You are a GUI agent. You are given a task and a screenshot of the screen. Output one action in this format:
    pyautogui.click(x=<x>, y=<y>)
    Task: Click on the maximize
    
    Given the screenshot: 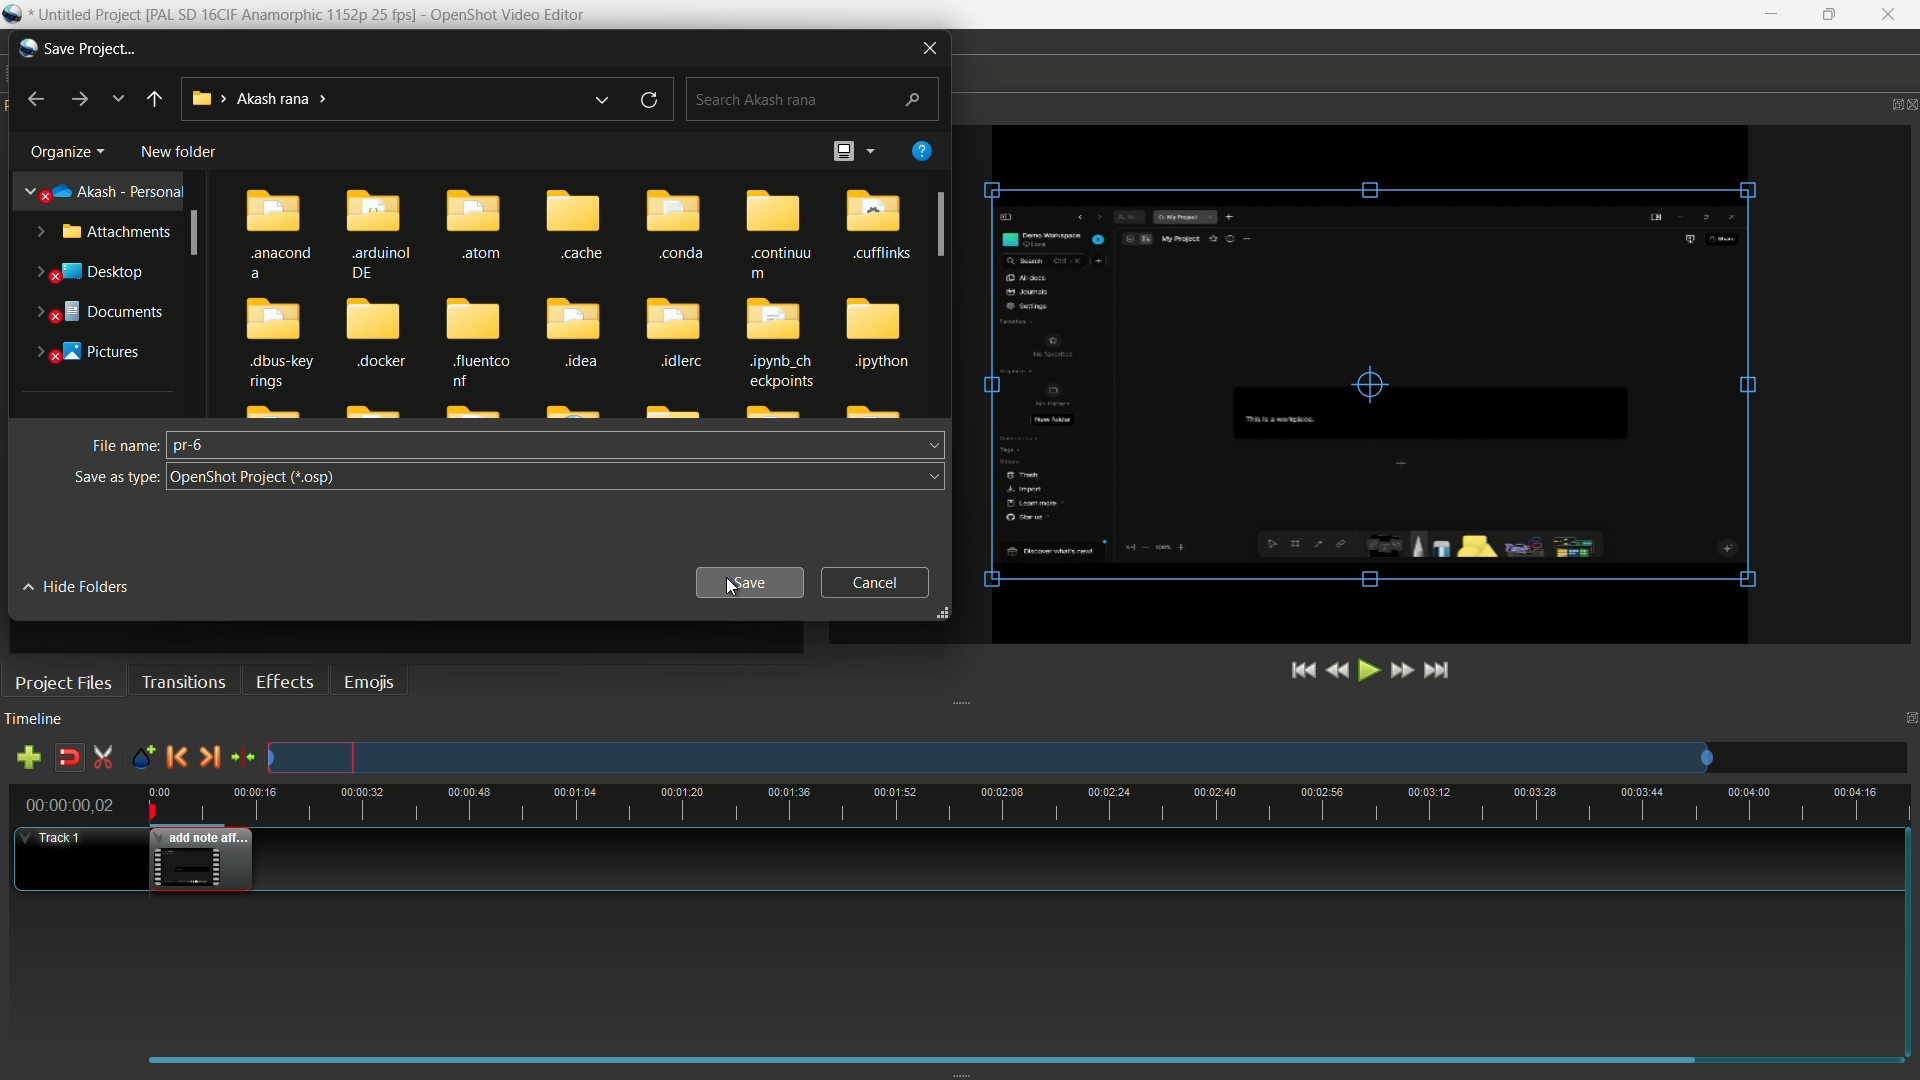 What is the action you would take?
    pyautogui.click(x=1833, y=15)
    